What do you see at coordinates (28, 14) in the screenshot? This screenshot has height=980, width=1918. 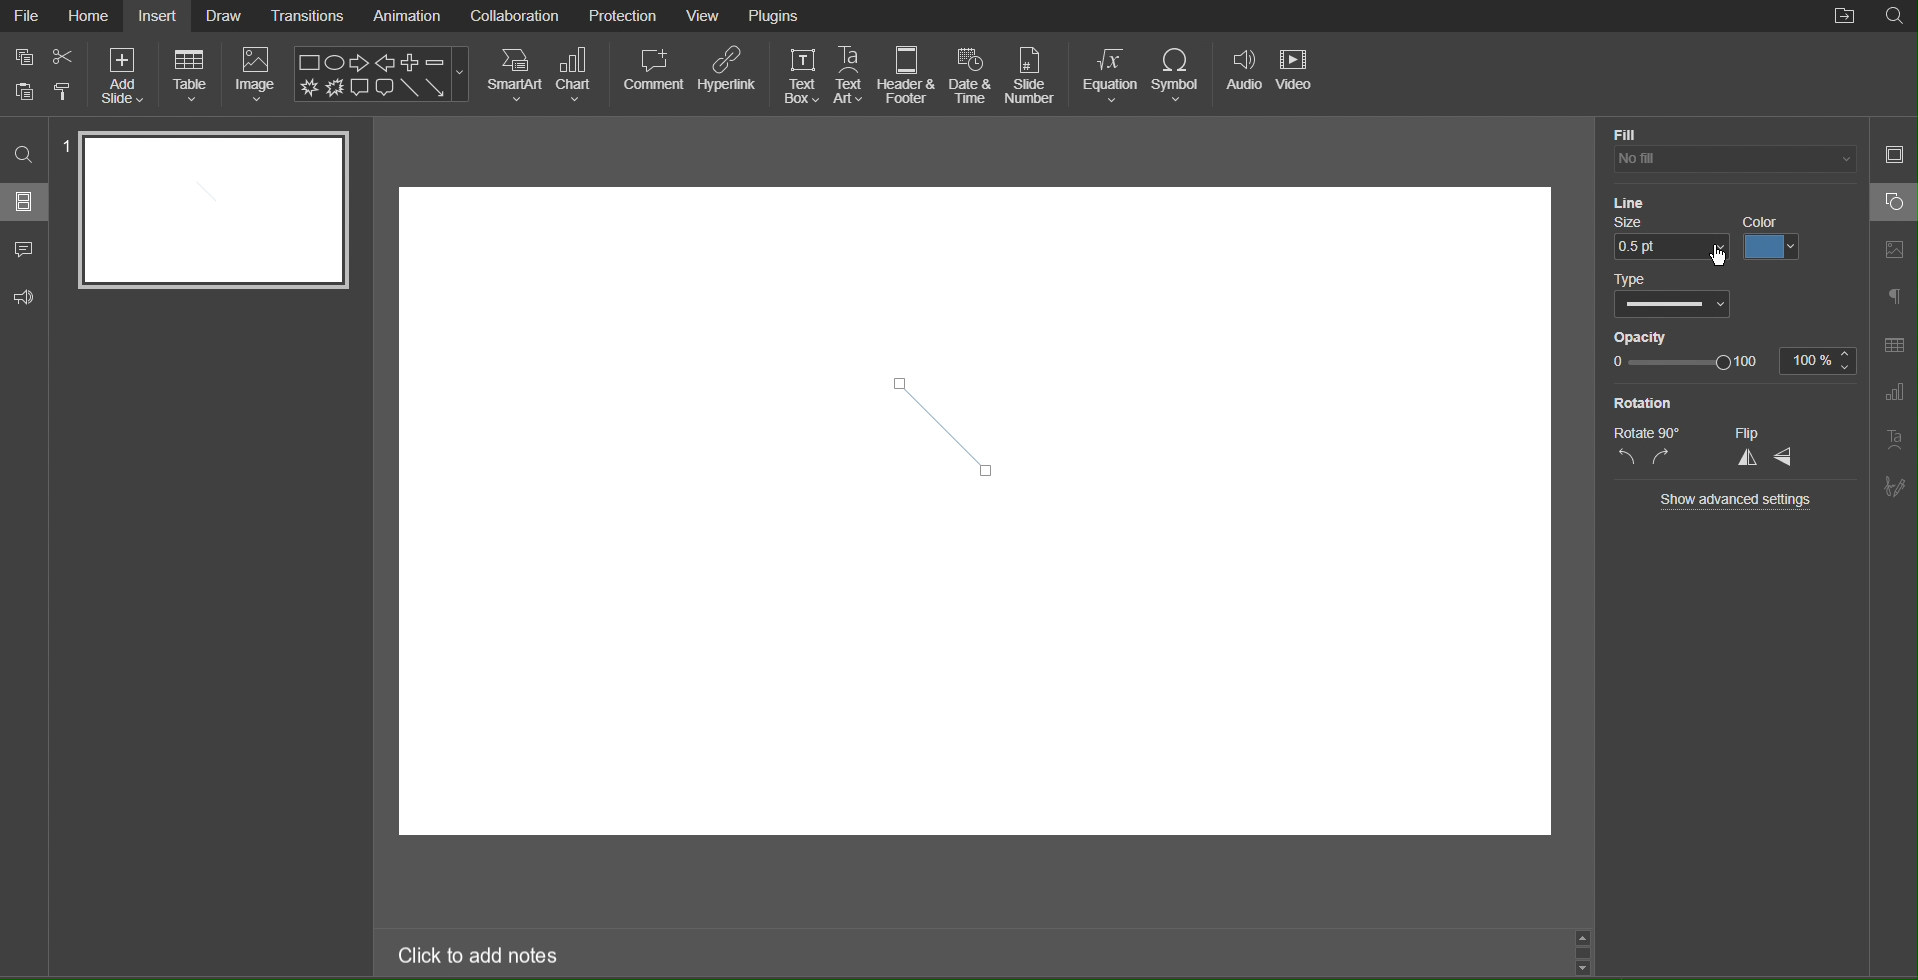 I see `File ` at bounding box center [28, 14].